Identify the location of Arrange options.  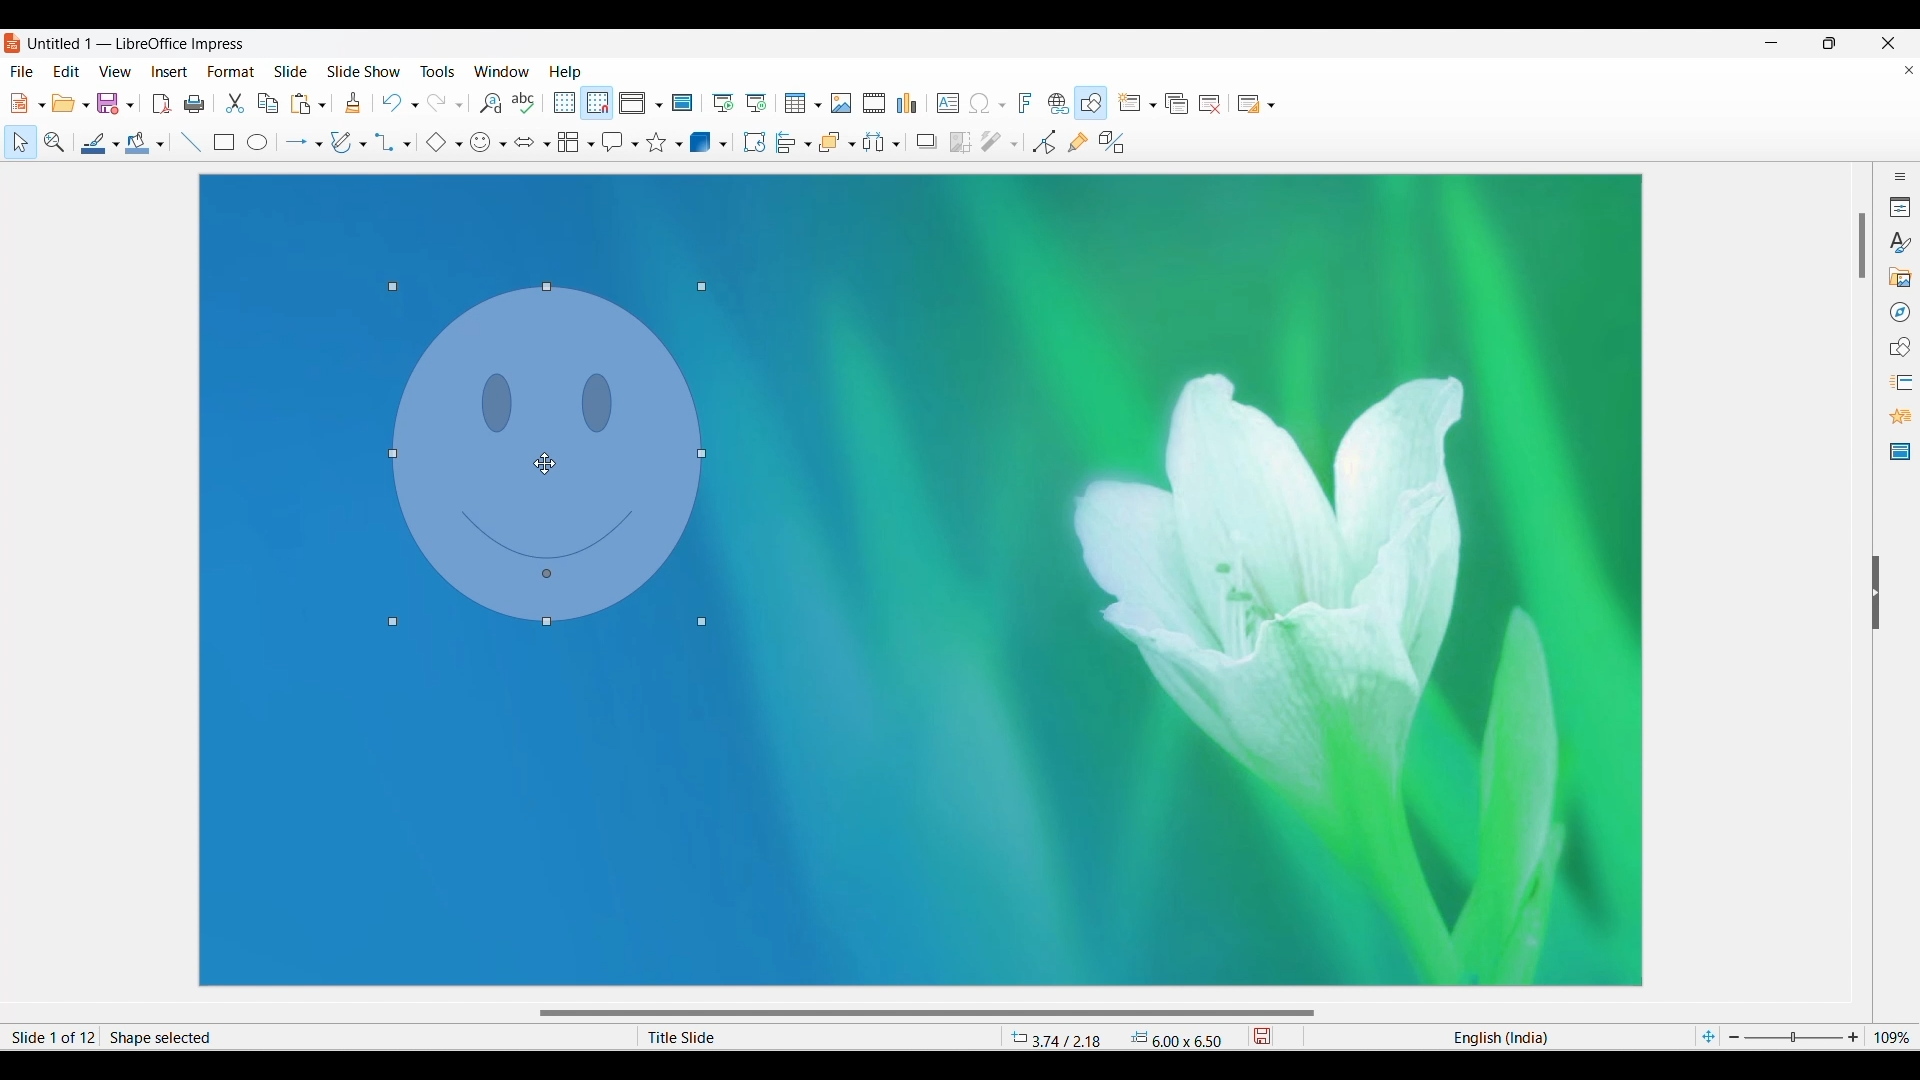
(853, 144).